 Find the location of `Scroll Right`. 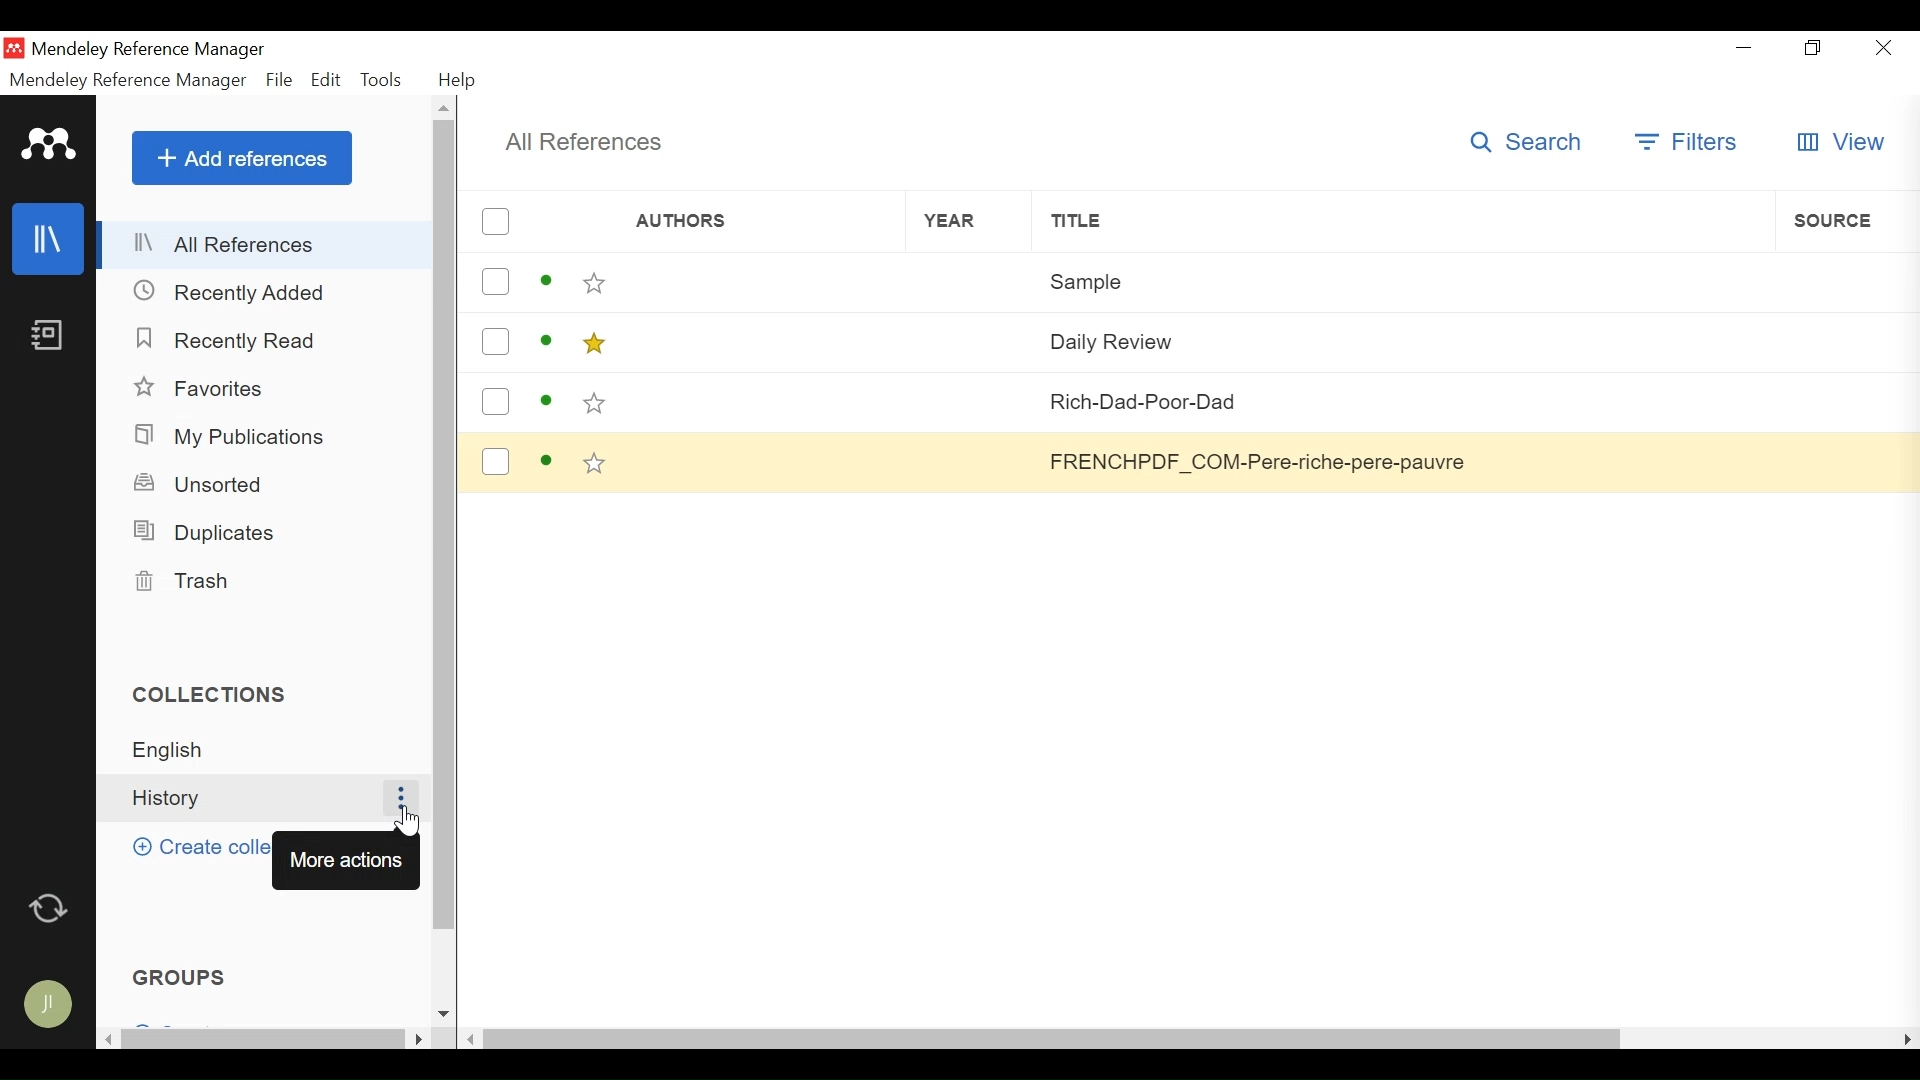

Scroll Right is located at coordinates (1908, 1038).